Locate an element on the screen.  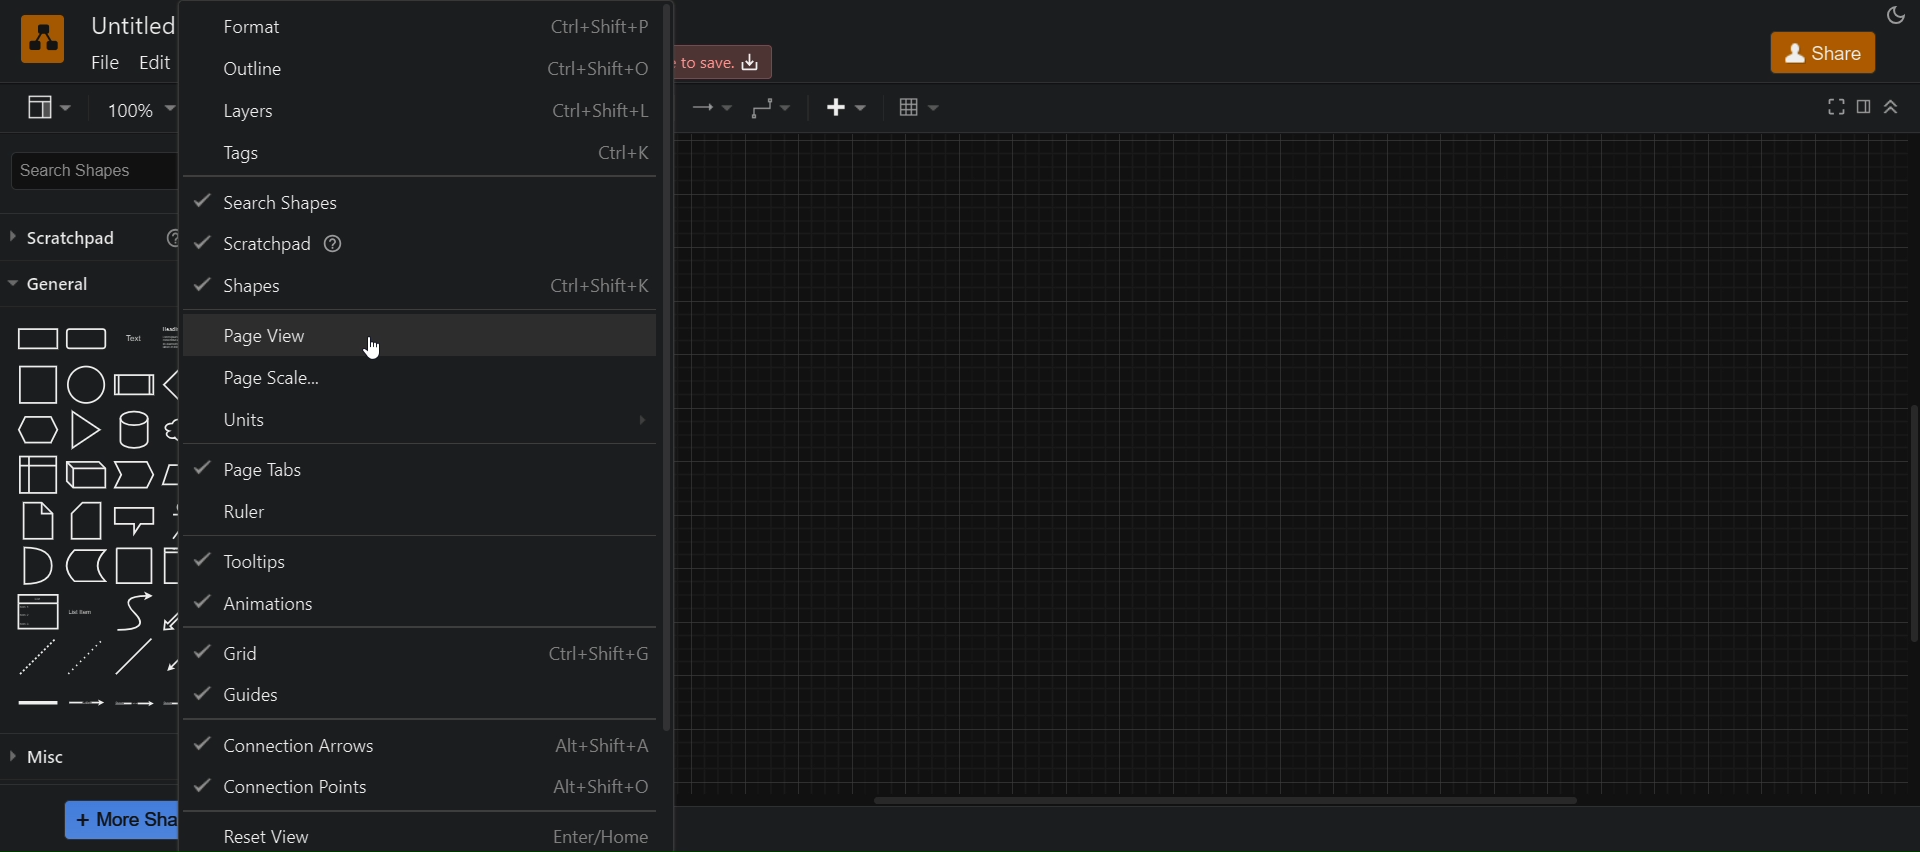
connection is located at coordinates (710, 107).